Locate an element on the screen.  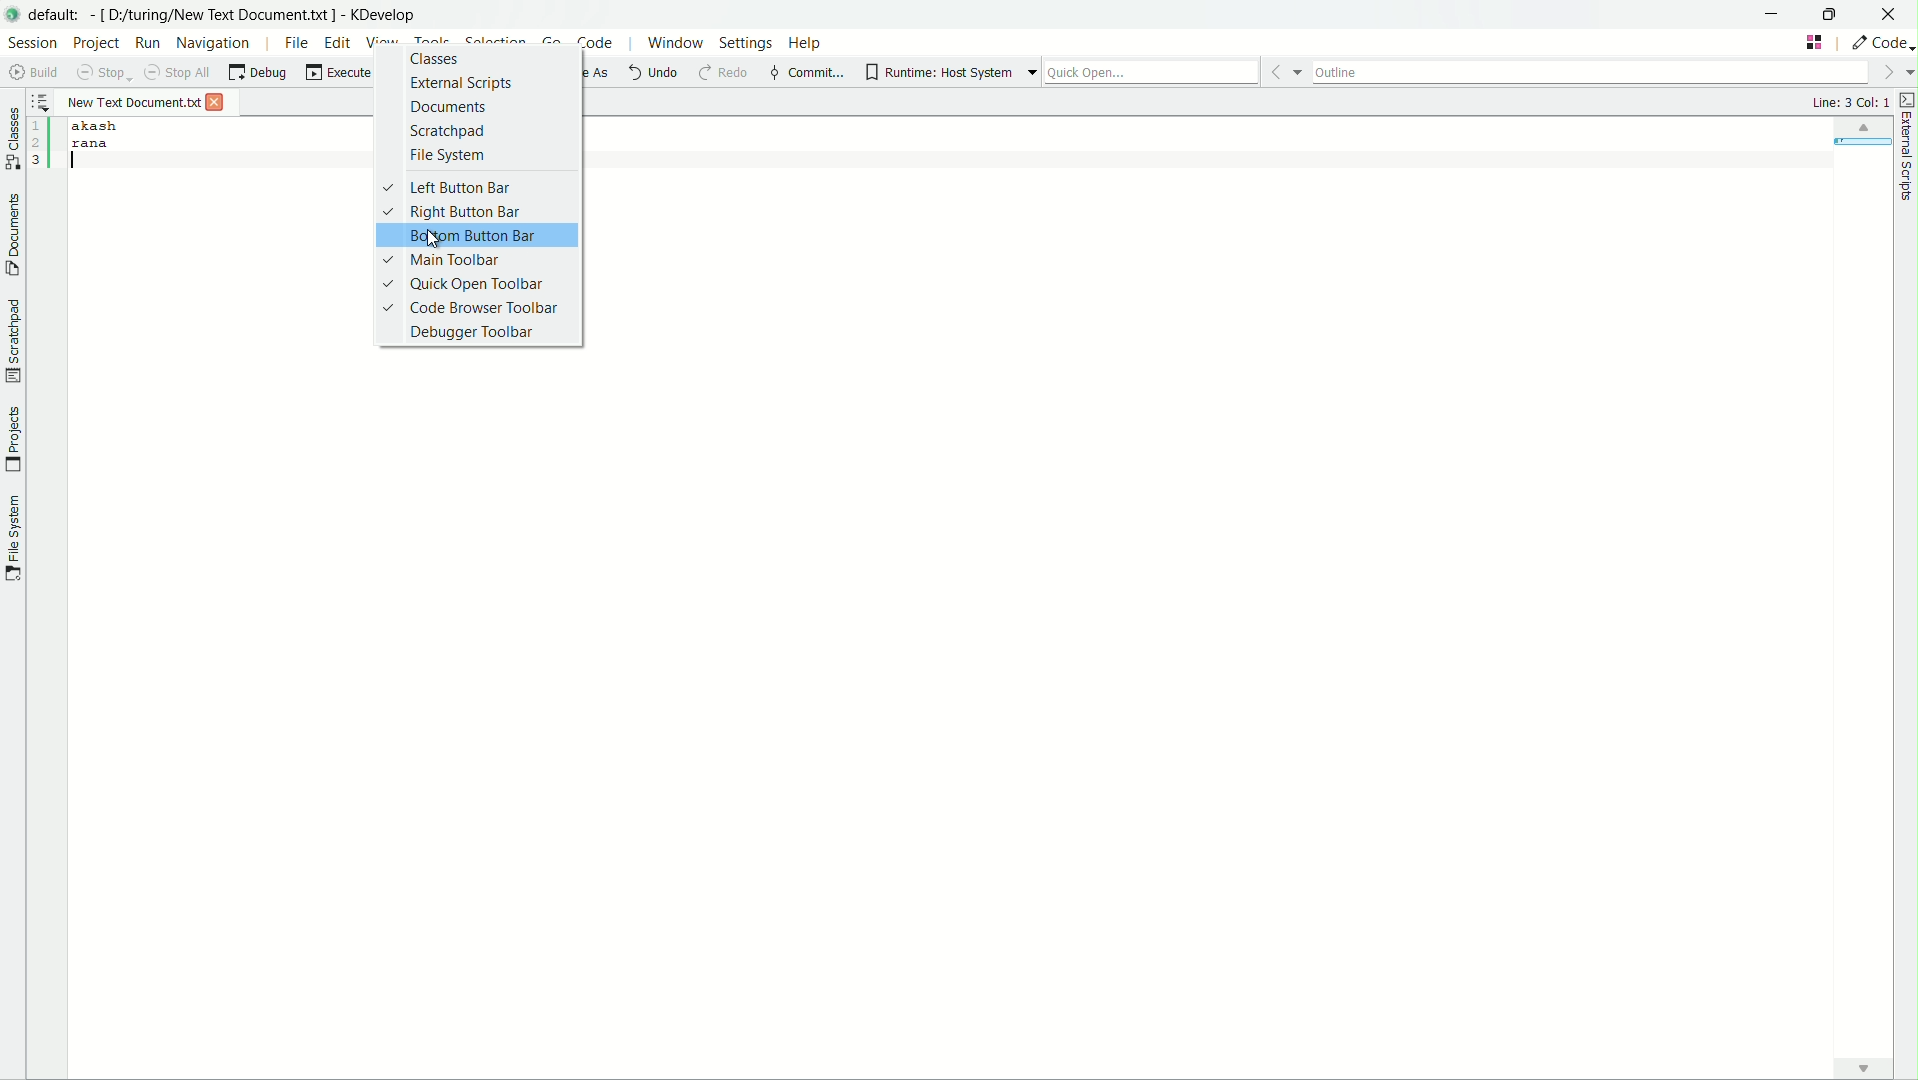
runtime host system is located at coordinates (938, 72).